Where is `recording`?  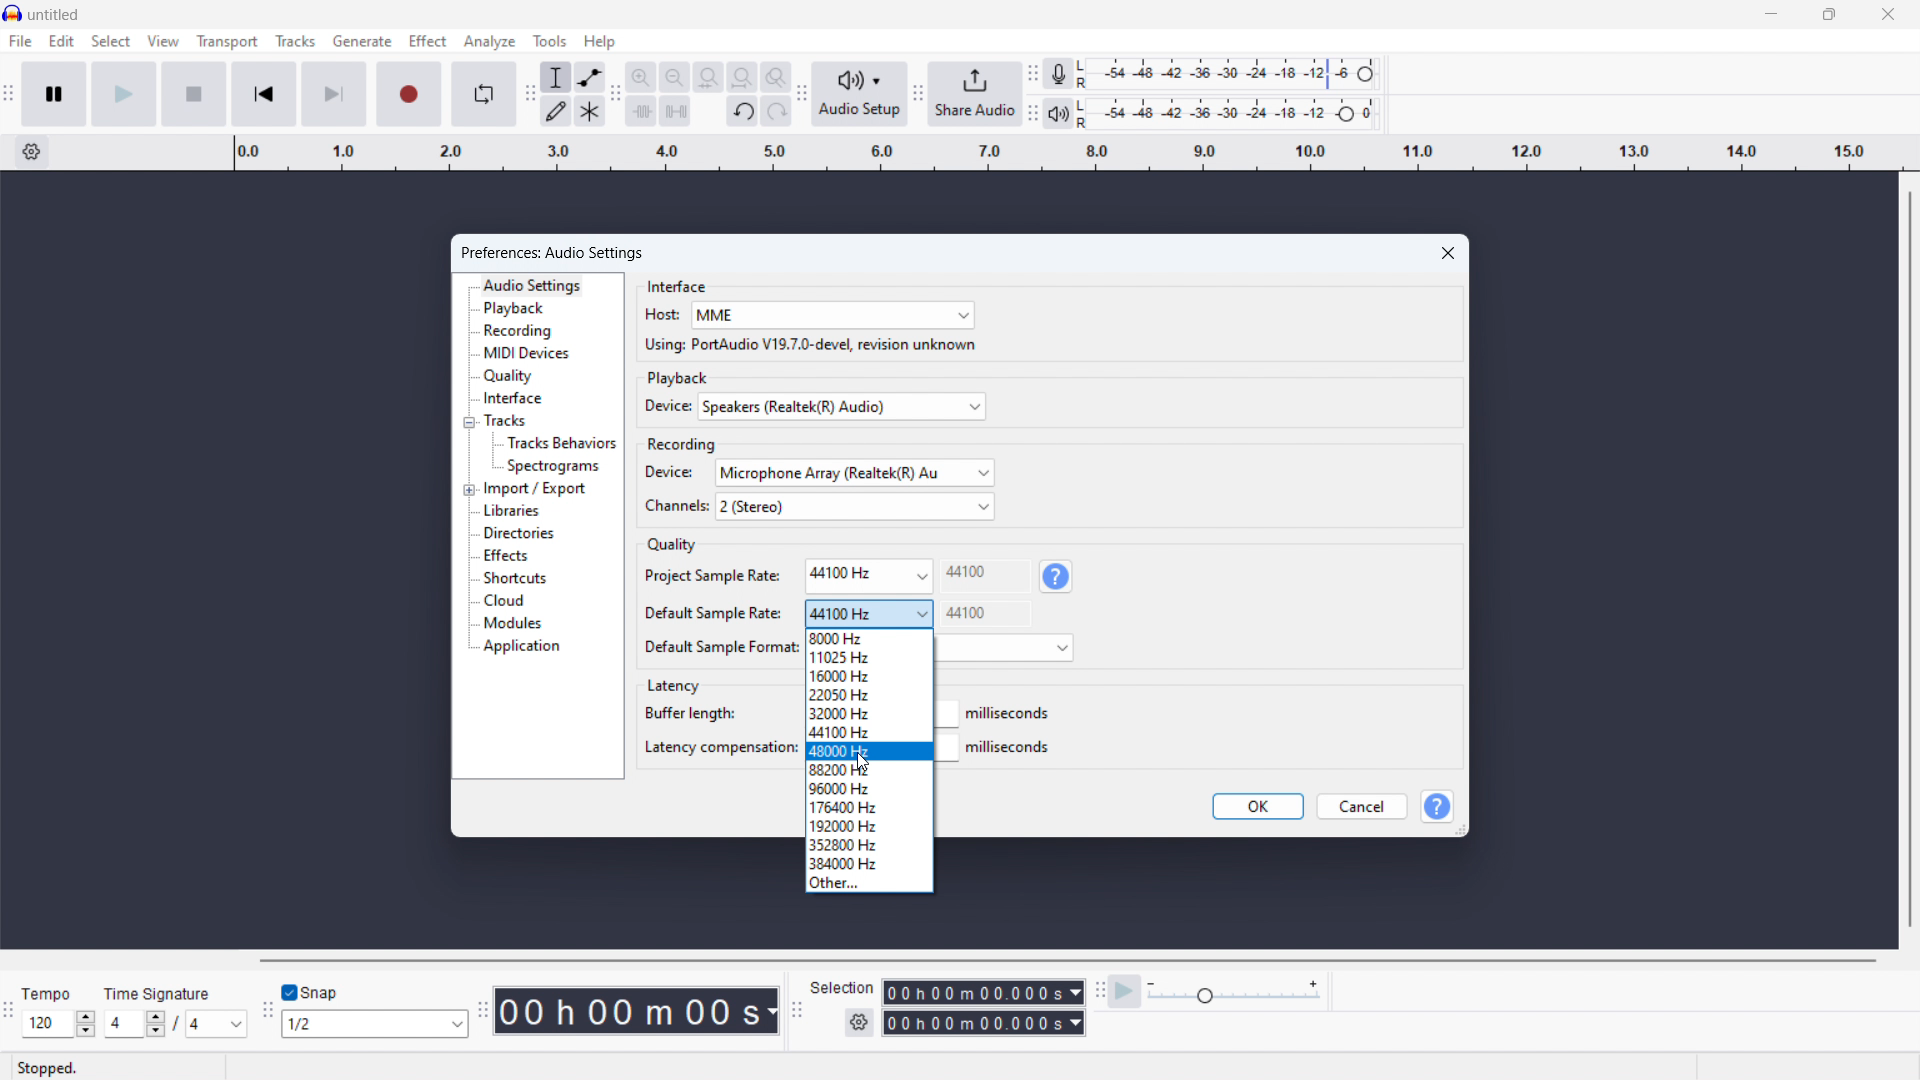 recording is located at coordinates (520, 331).